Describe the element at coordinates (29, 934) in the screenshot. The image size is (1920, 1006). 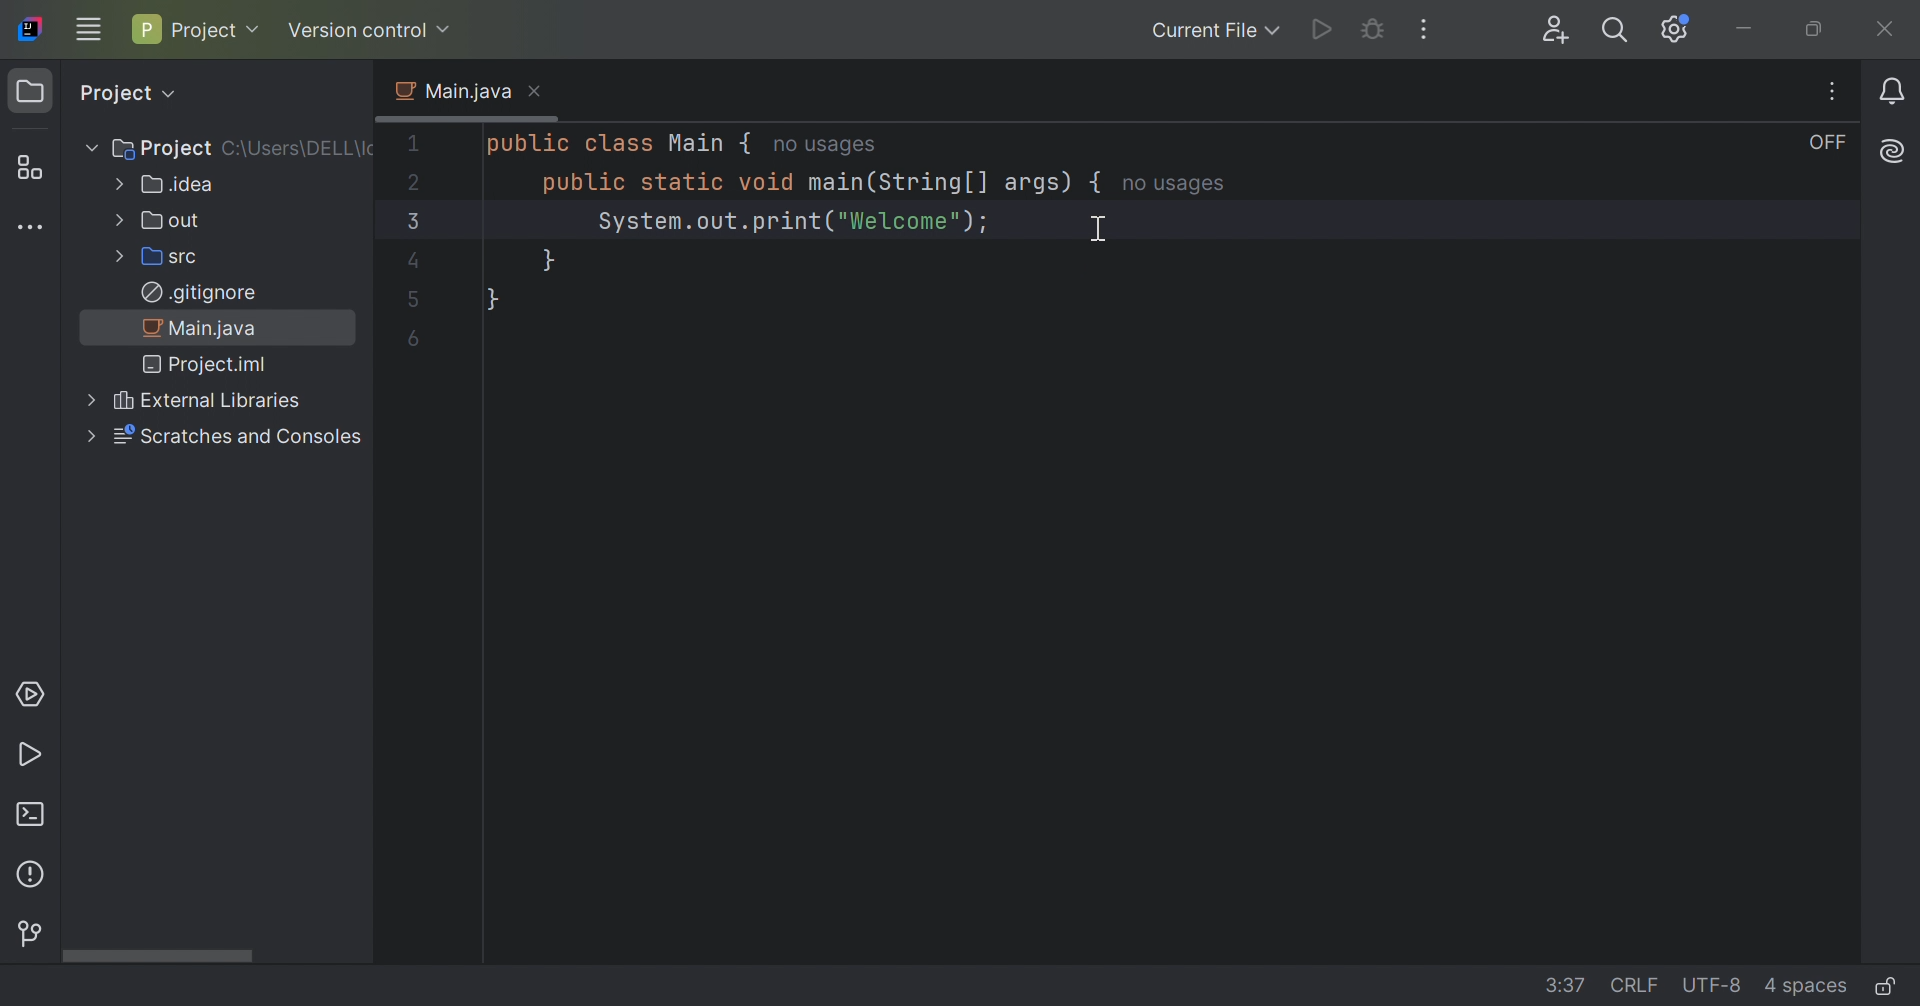
I see `Version control` at that location.